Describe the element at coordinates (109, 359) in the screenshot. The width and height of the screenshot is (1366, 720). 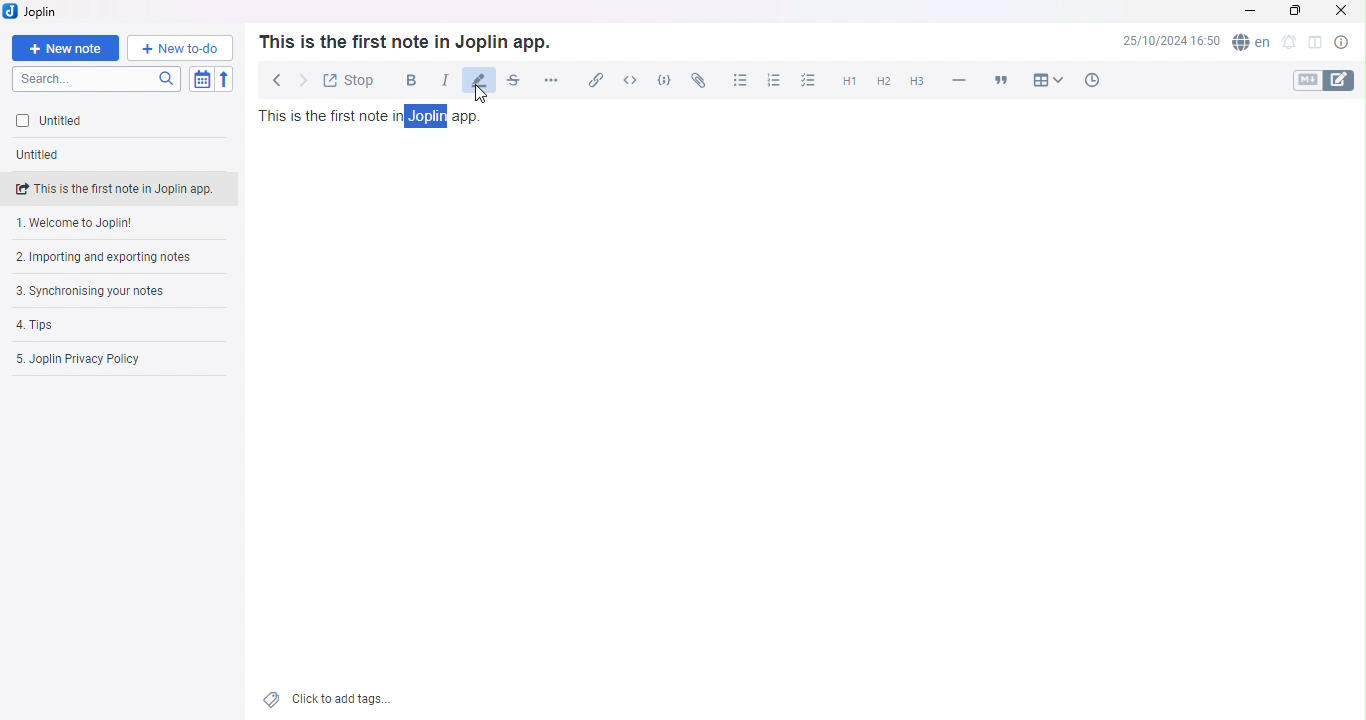
I see `Joplin privacy policy` at that location.